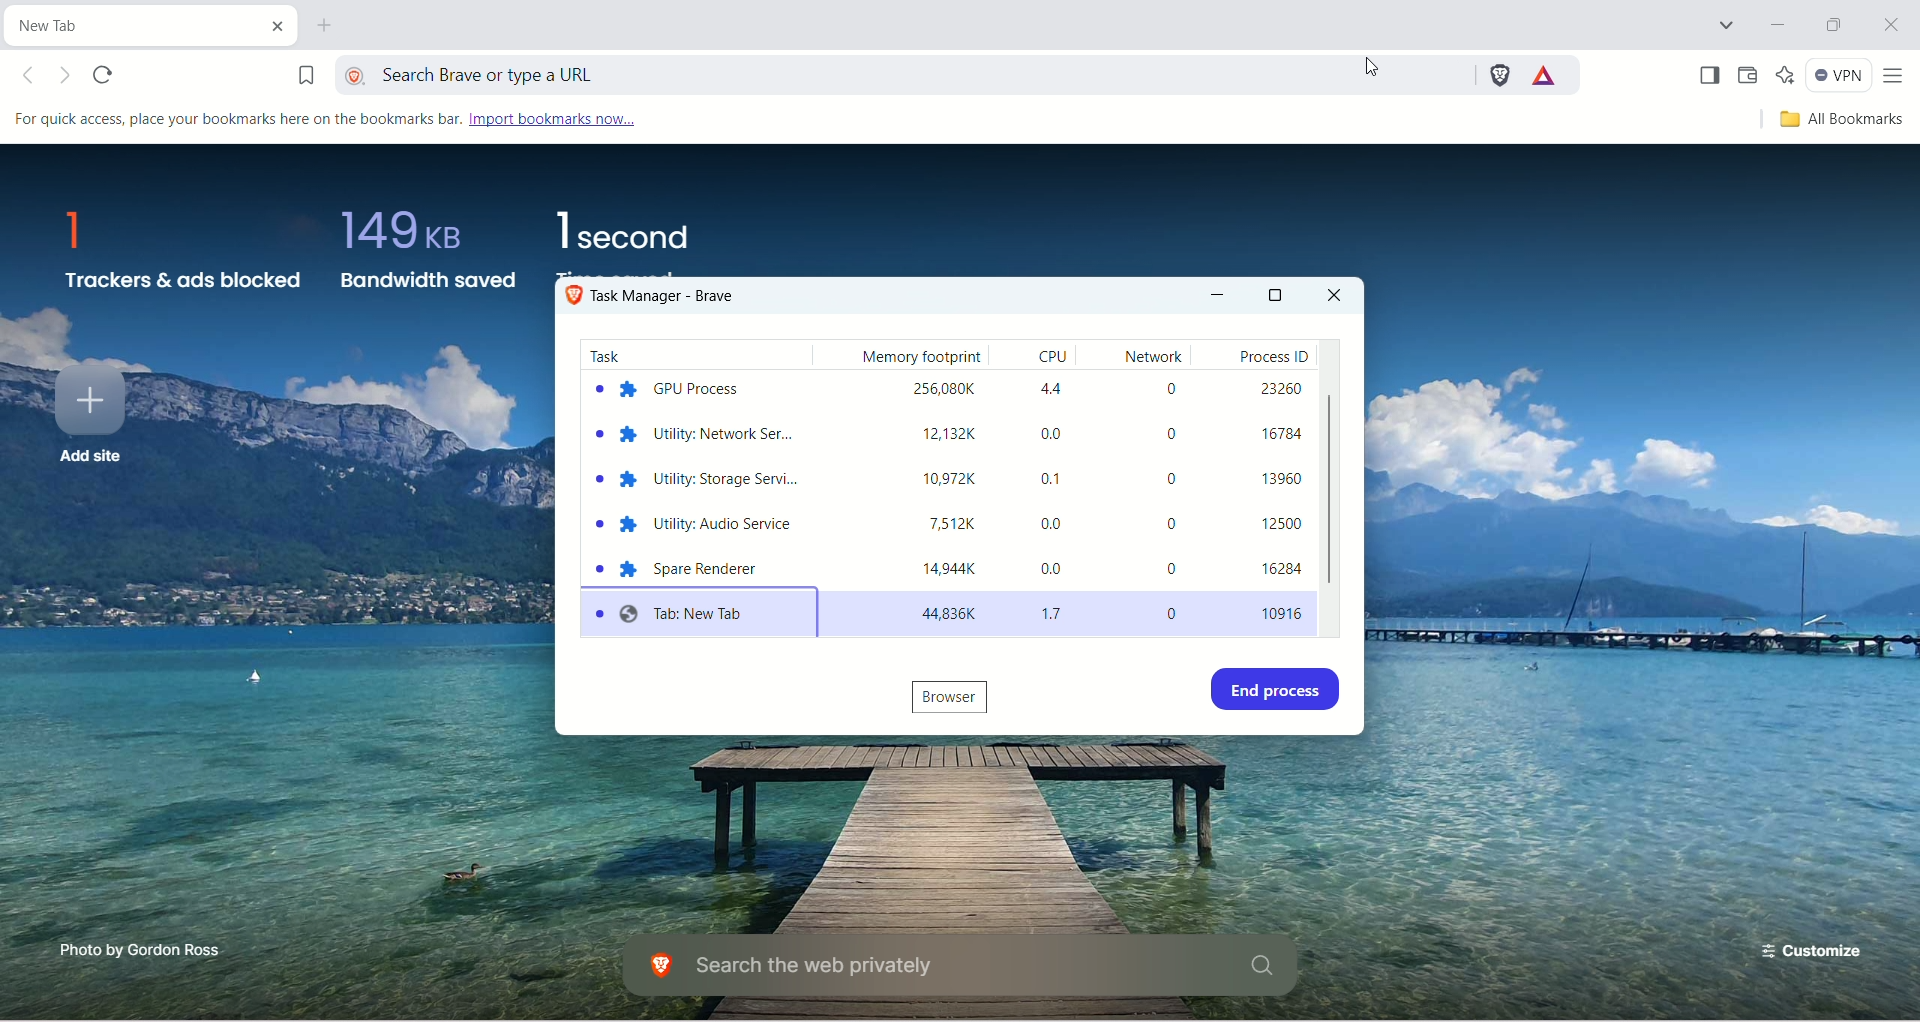  What do you see at coordinates (687, 438) in the screenshot?
I see `utility-network` at bounding box center [687, 438].